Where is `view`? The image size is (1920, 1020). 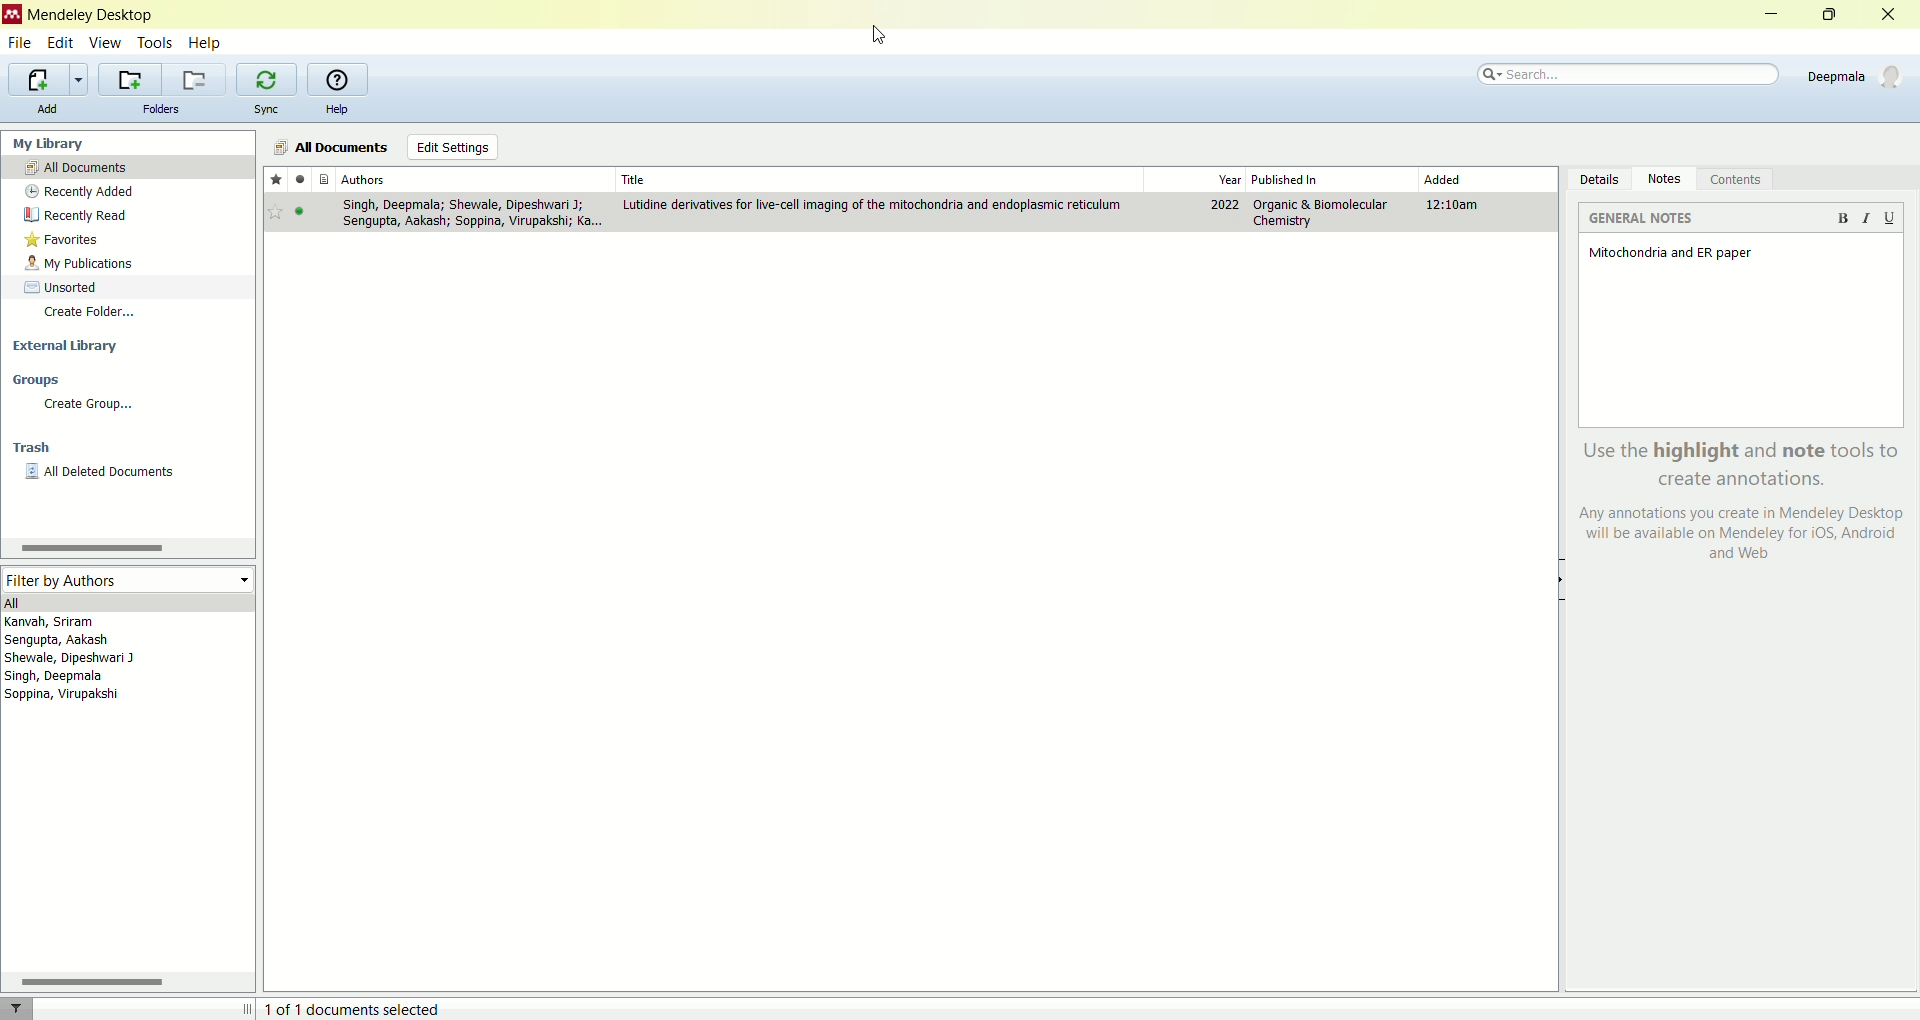 view is located at coordinates (107, 42).